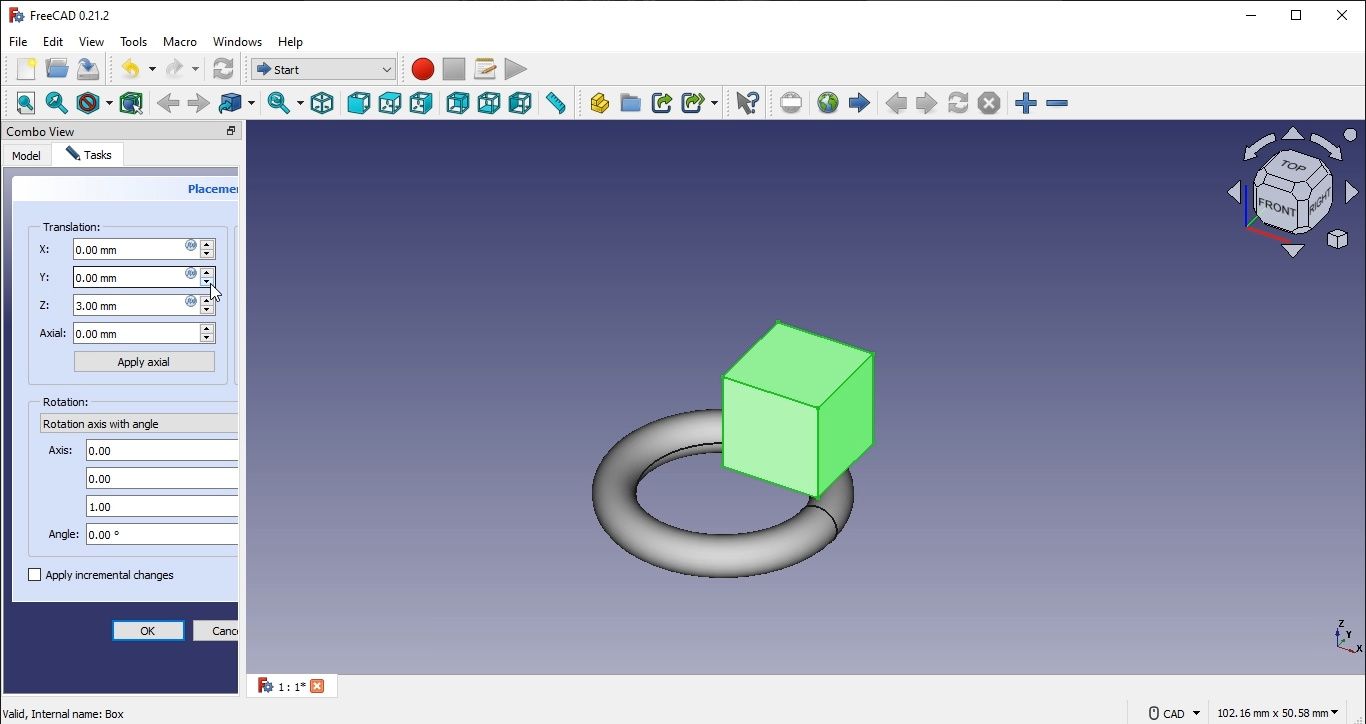  Describe the element at coordinates (97, 103) in the screenshot. I see `draw style` at that location.